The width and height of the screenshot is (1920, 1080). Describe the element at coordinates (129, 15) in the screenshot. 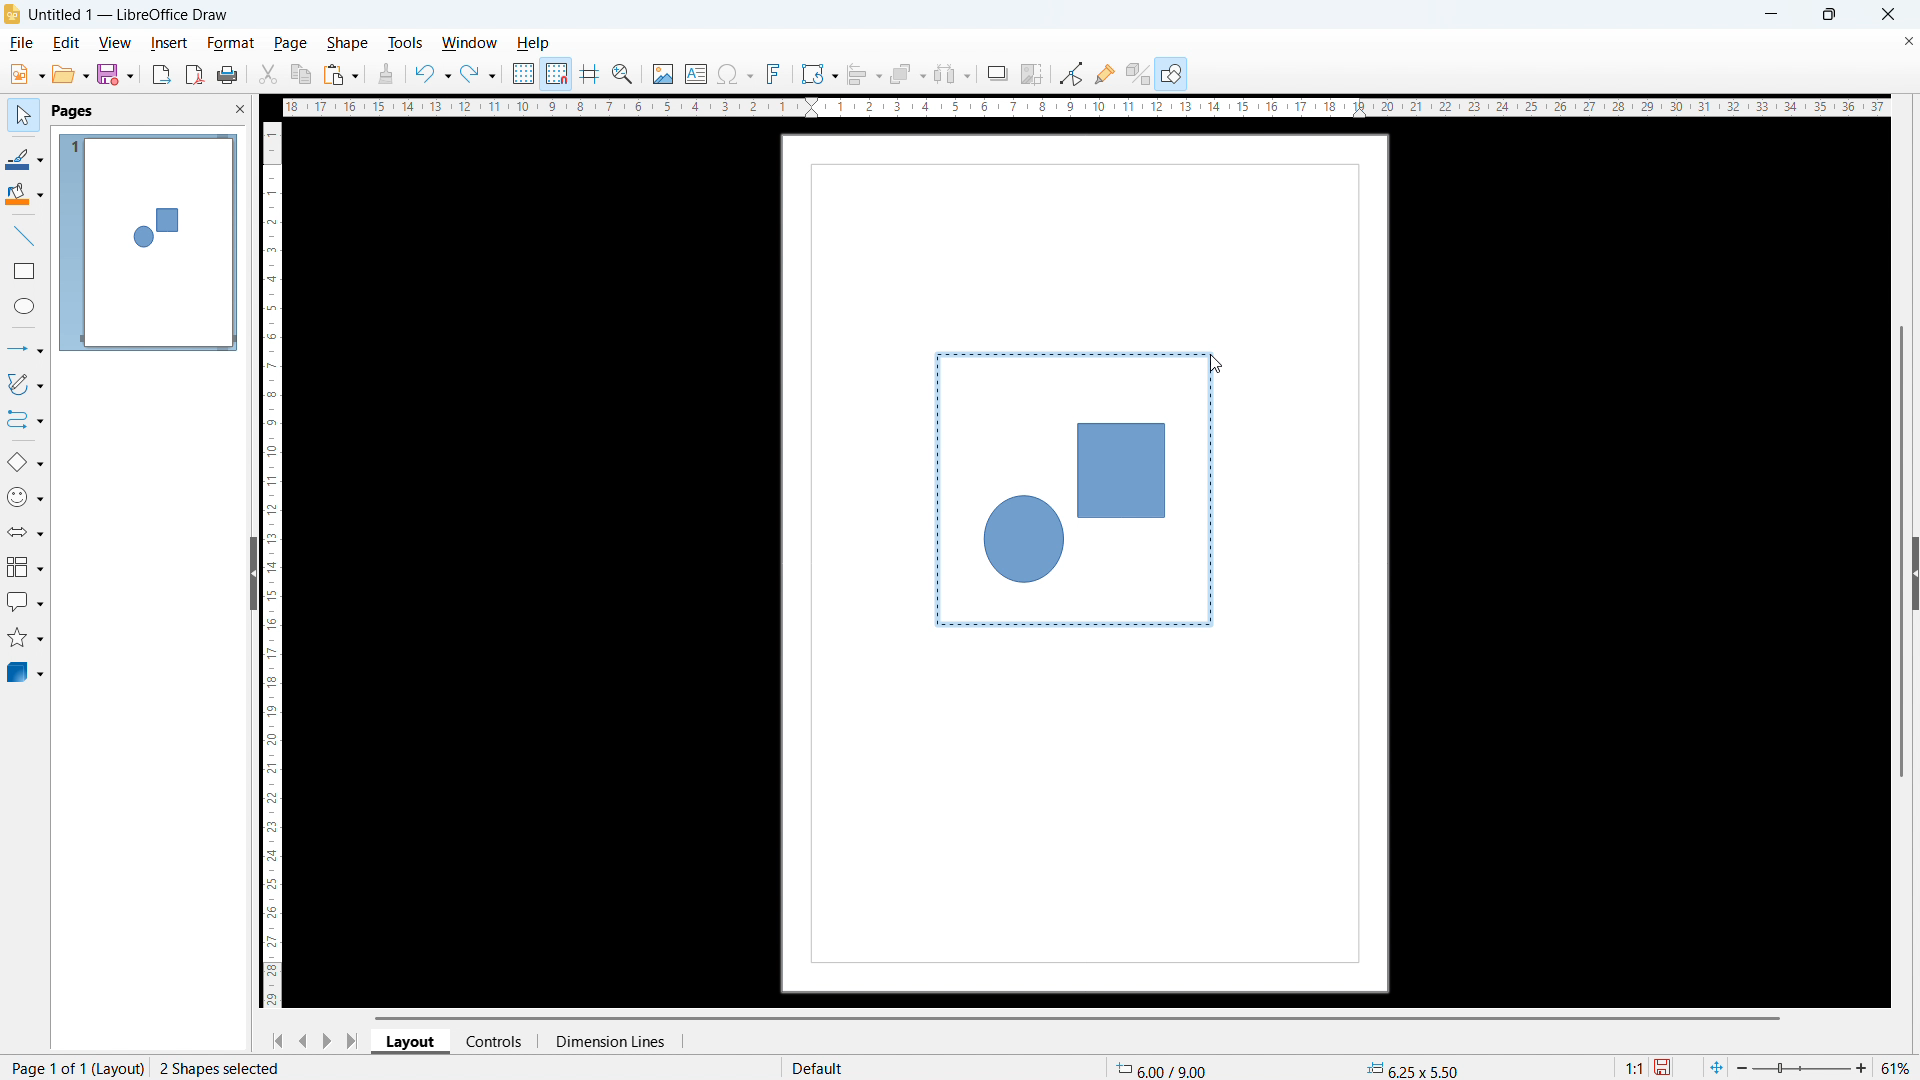

I see `document title` at that location.